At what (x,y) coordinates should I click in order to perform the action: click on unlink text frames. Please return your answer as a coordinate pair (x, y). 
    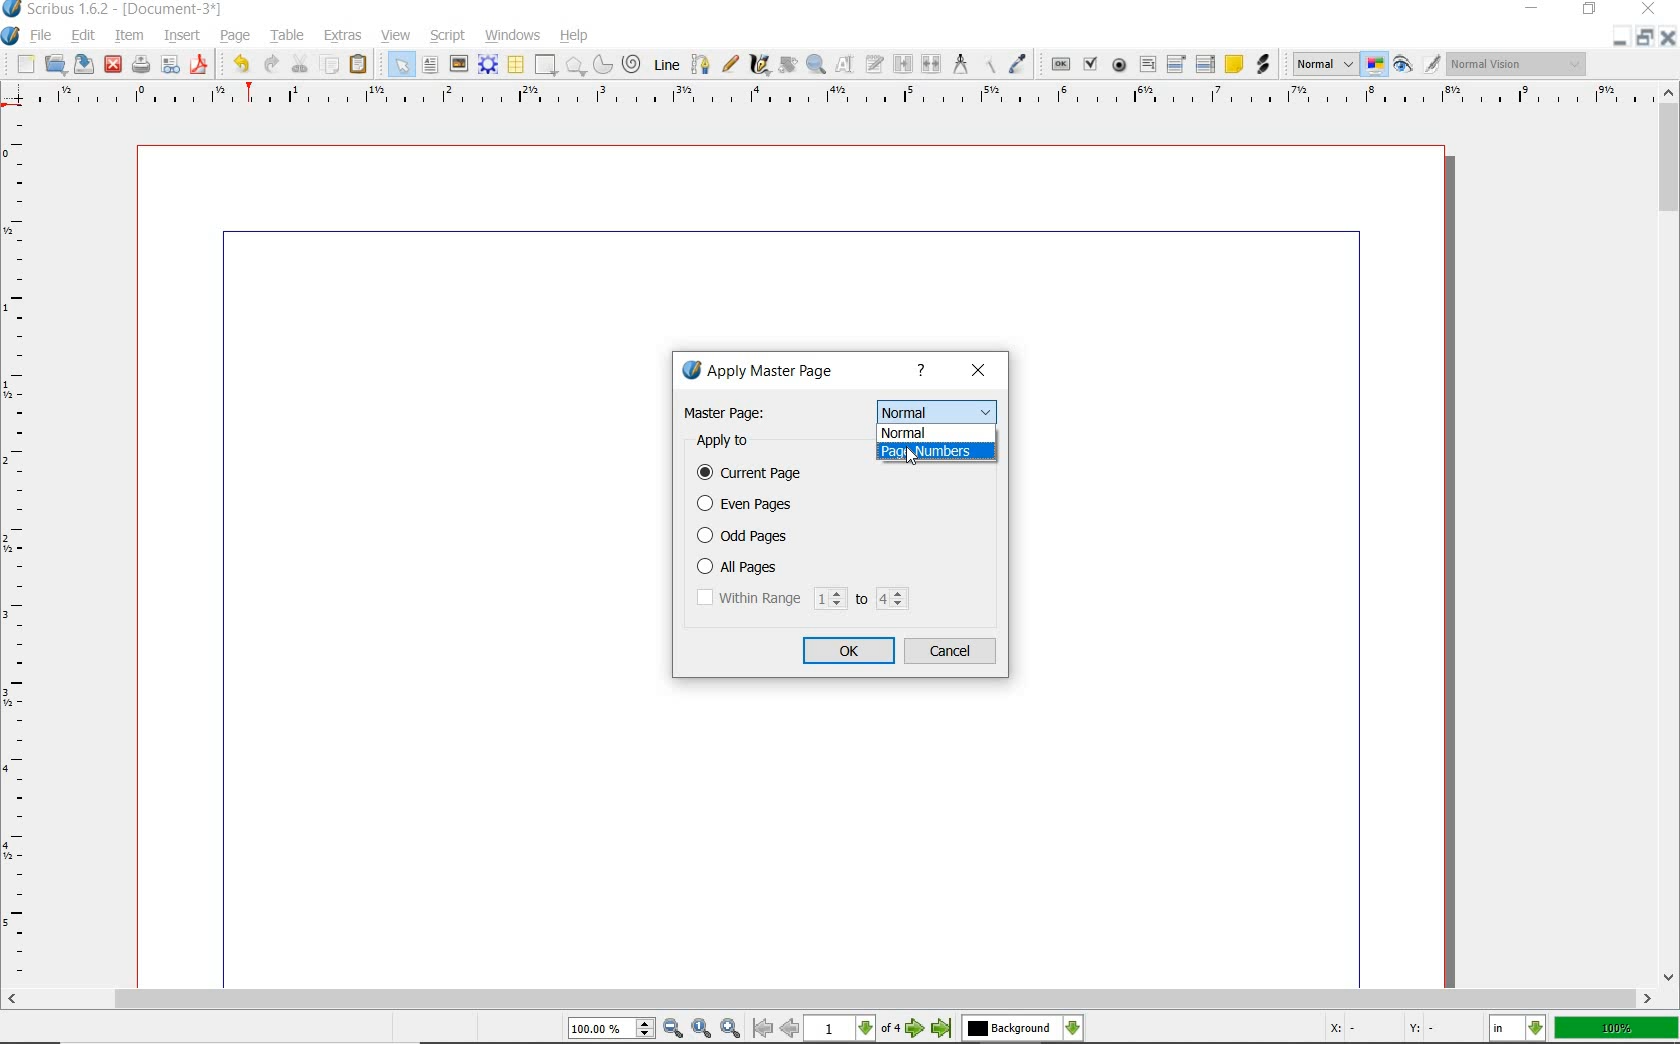
    Looking at the image, I should click on (932, 66).